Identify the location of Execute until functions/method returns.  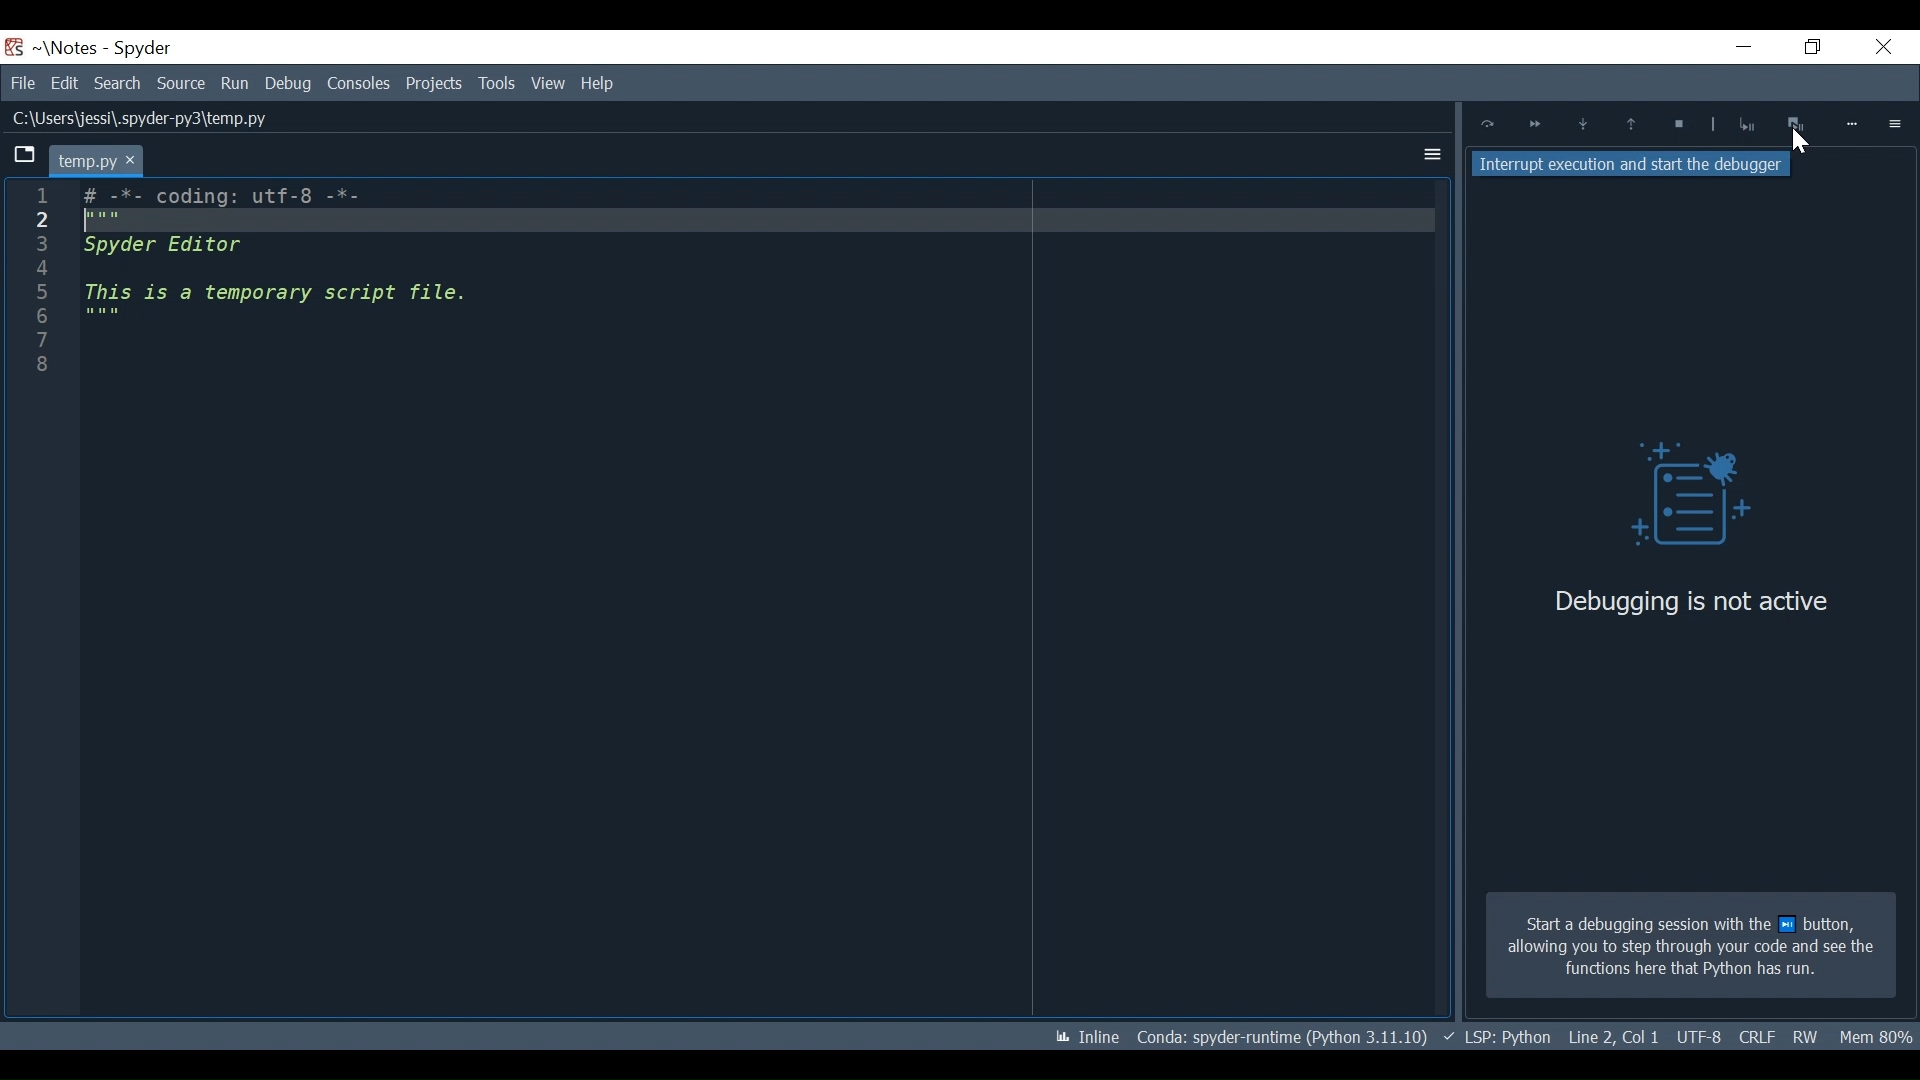
(1633, 126).